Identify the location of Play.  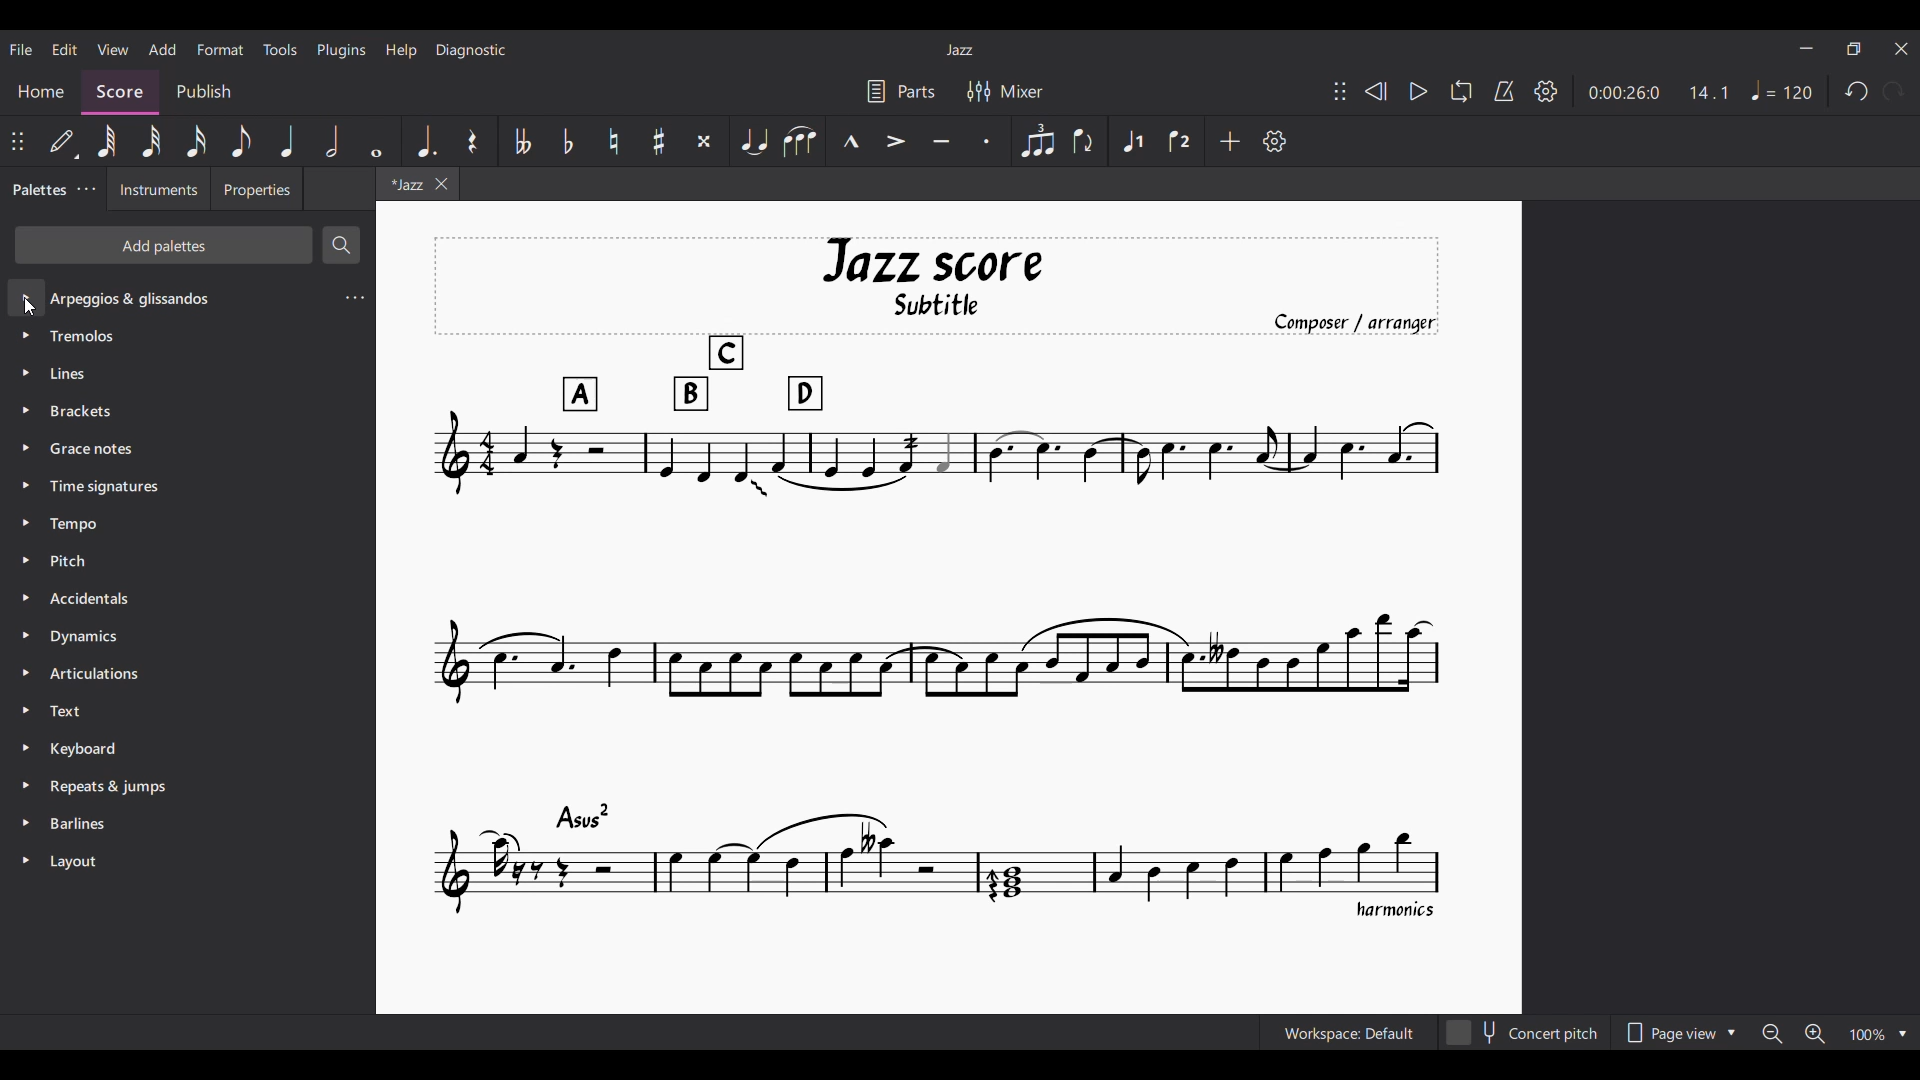
(1418, 92).